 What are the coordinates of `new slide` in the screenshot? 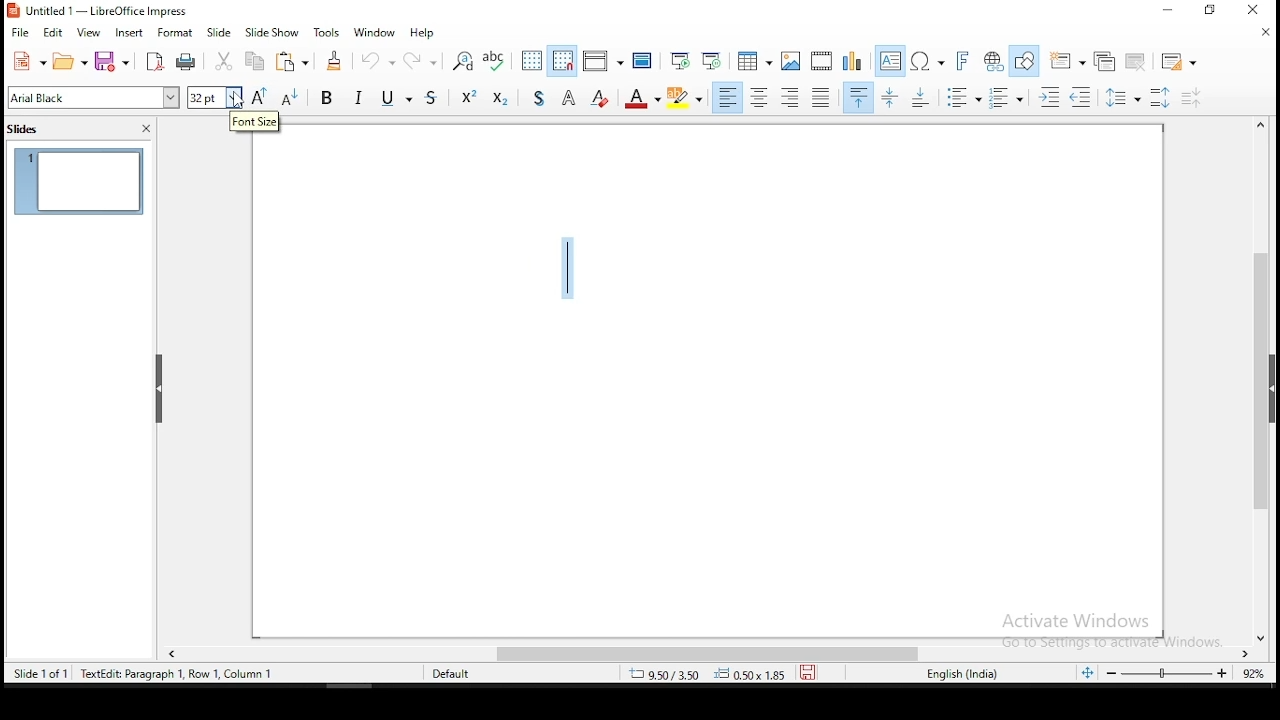 It's located at (1066, 61).